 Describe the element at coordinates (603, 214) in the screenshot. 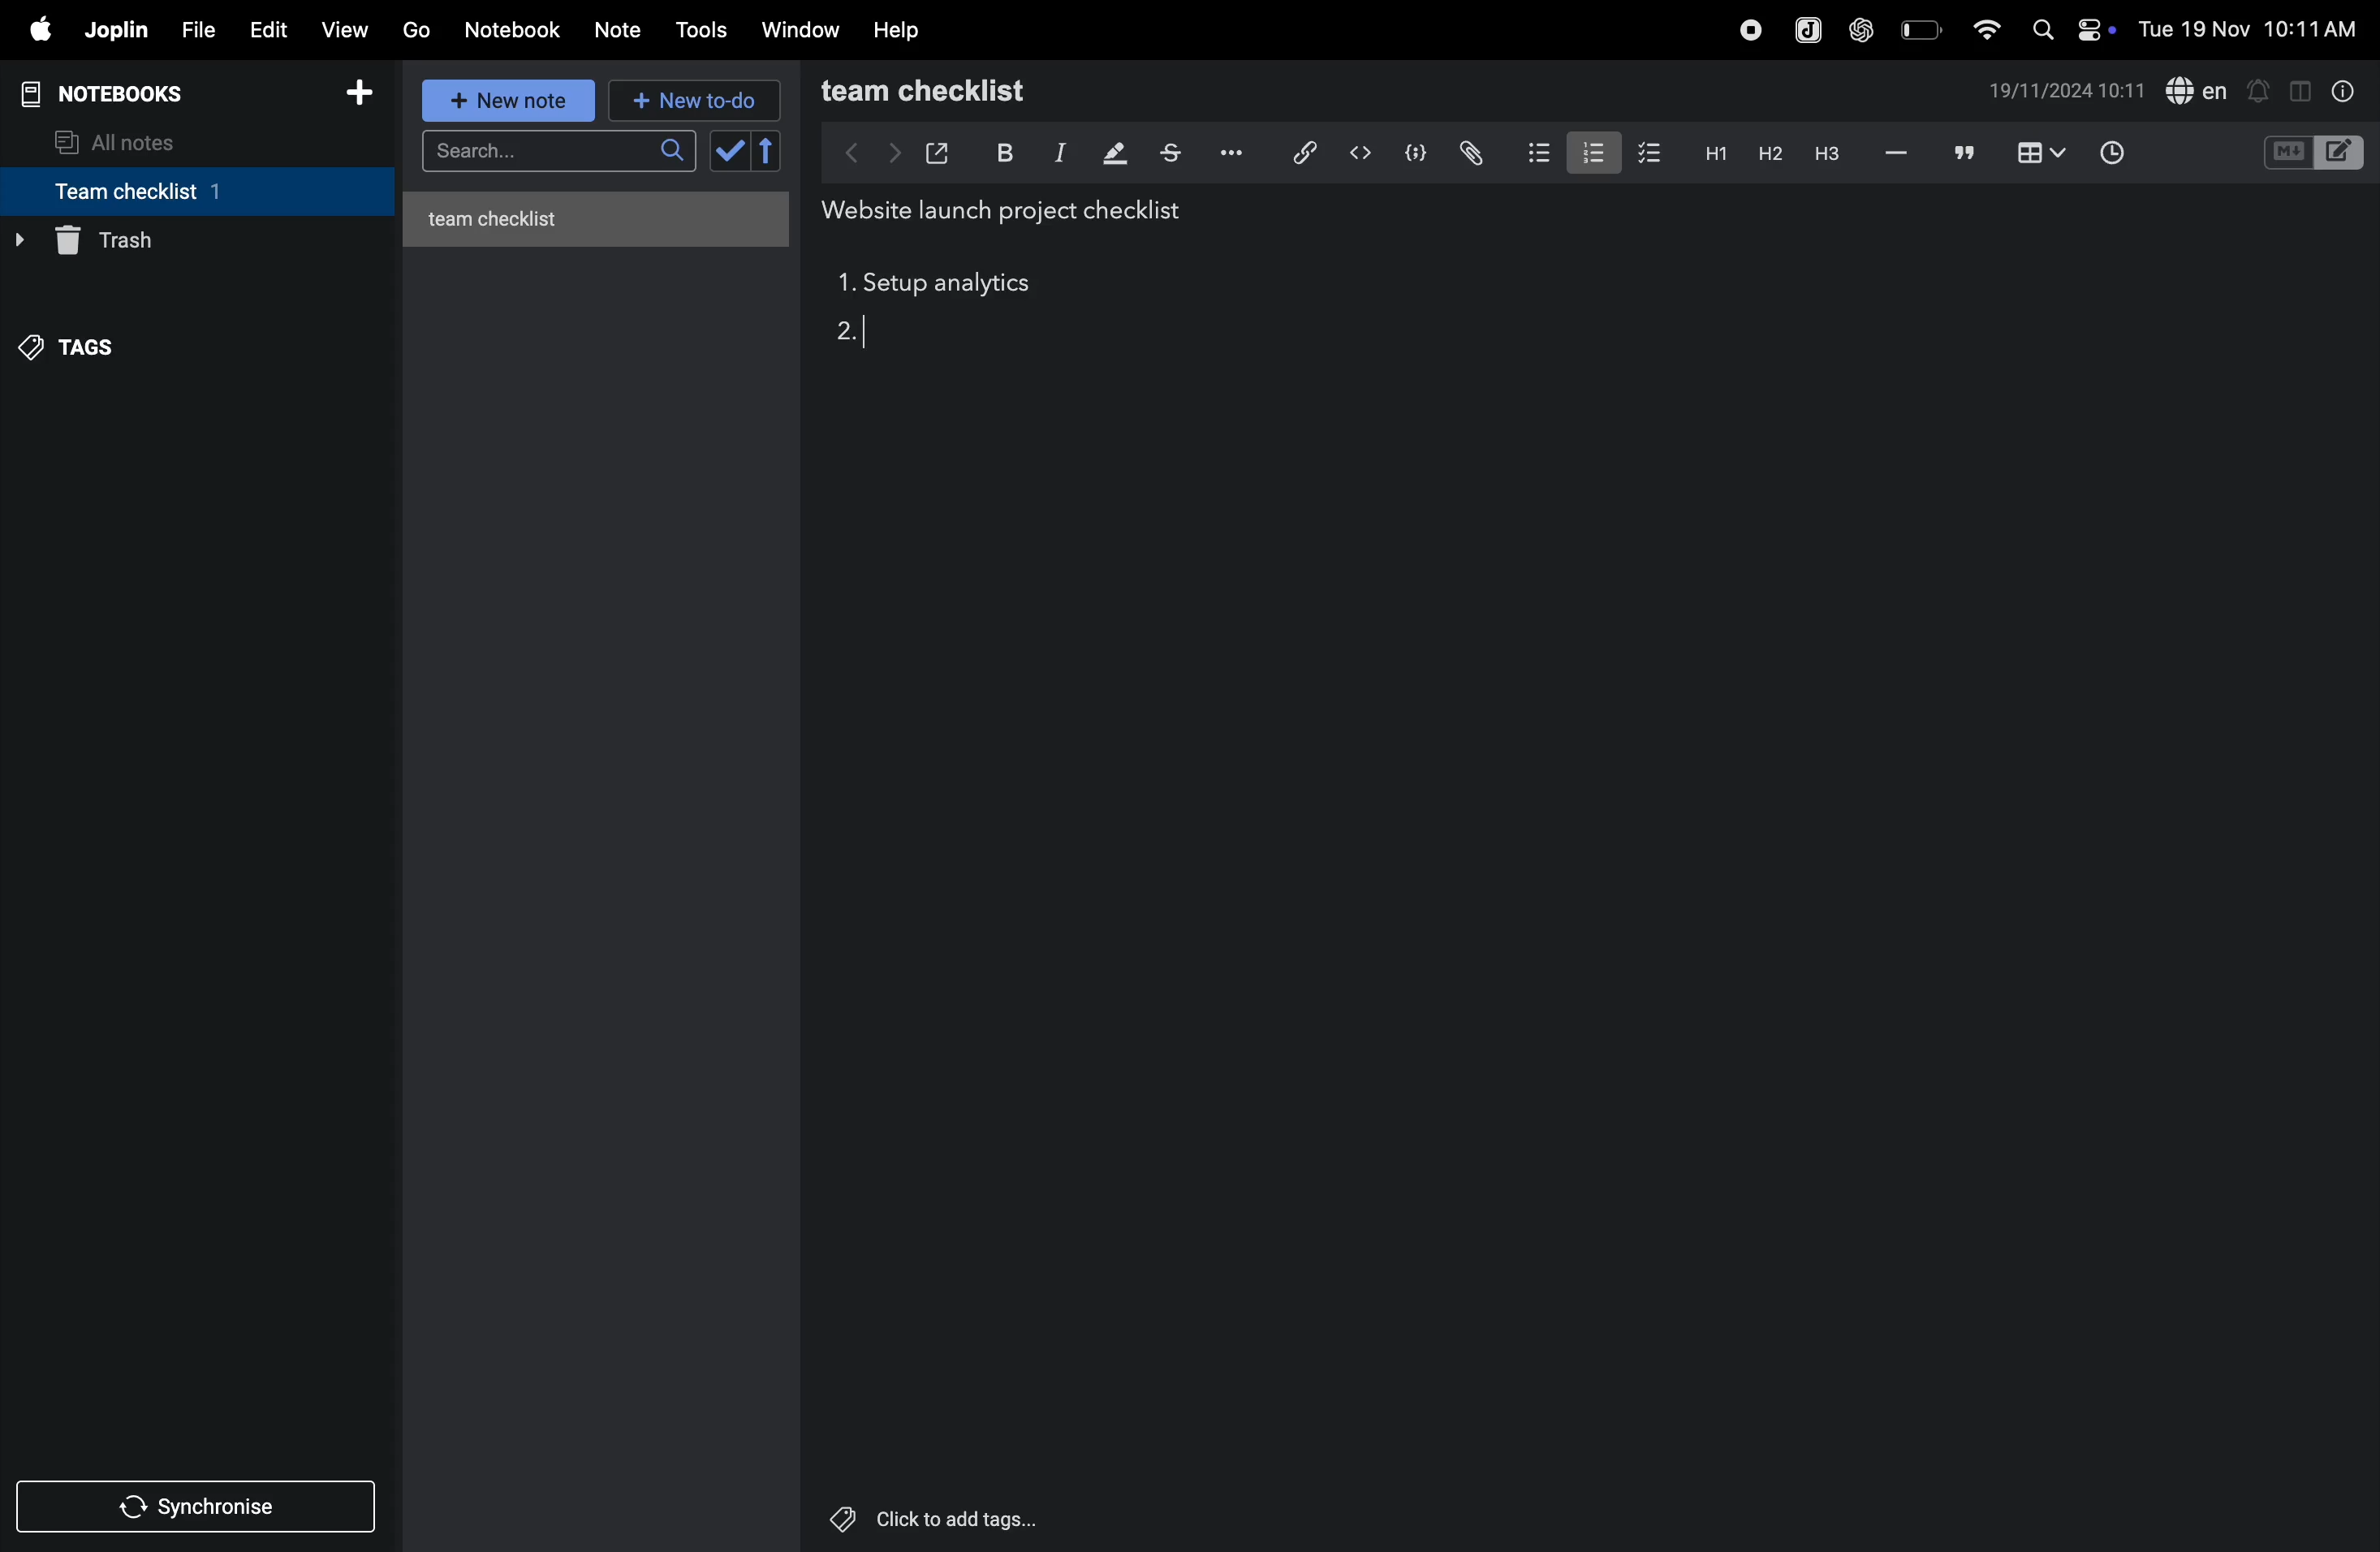

I see `untitled` at that location.